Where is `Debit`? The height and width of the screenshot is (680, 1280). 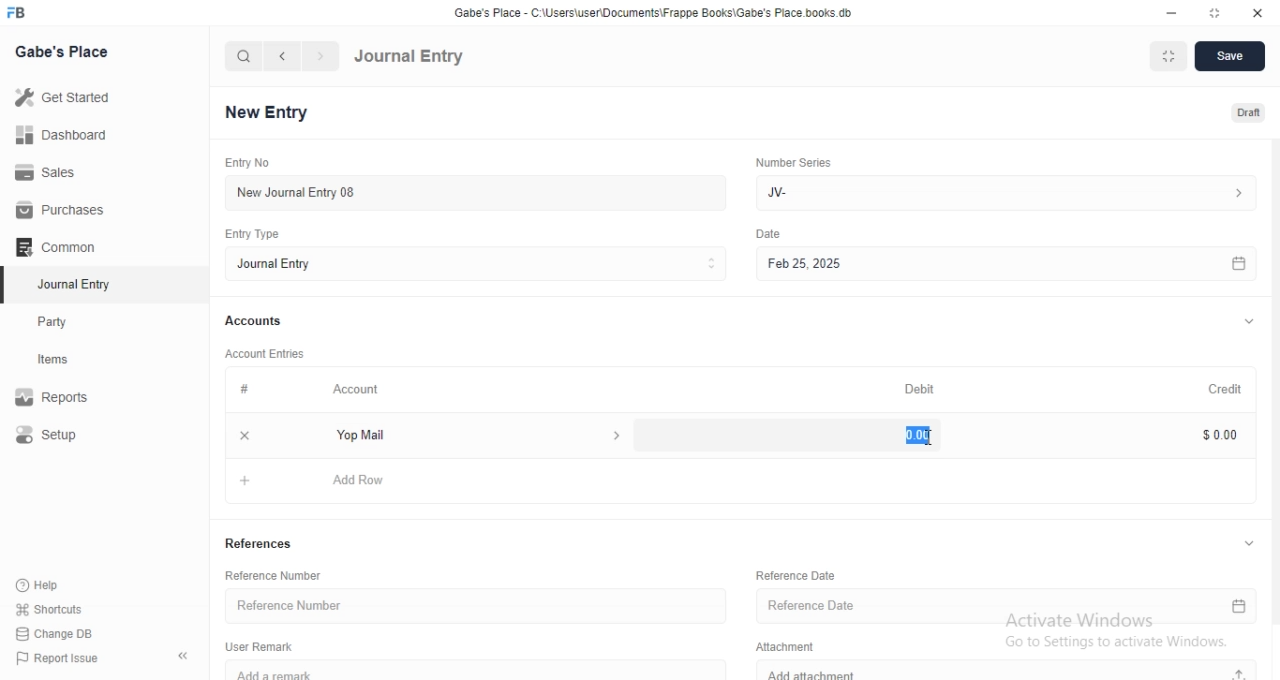
Debit is located at coordinates (919, 388).